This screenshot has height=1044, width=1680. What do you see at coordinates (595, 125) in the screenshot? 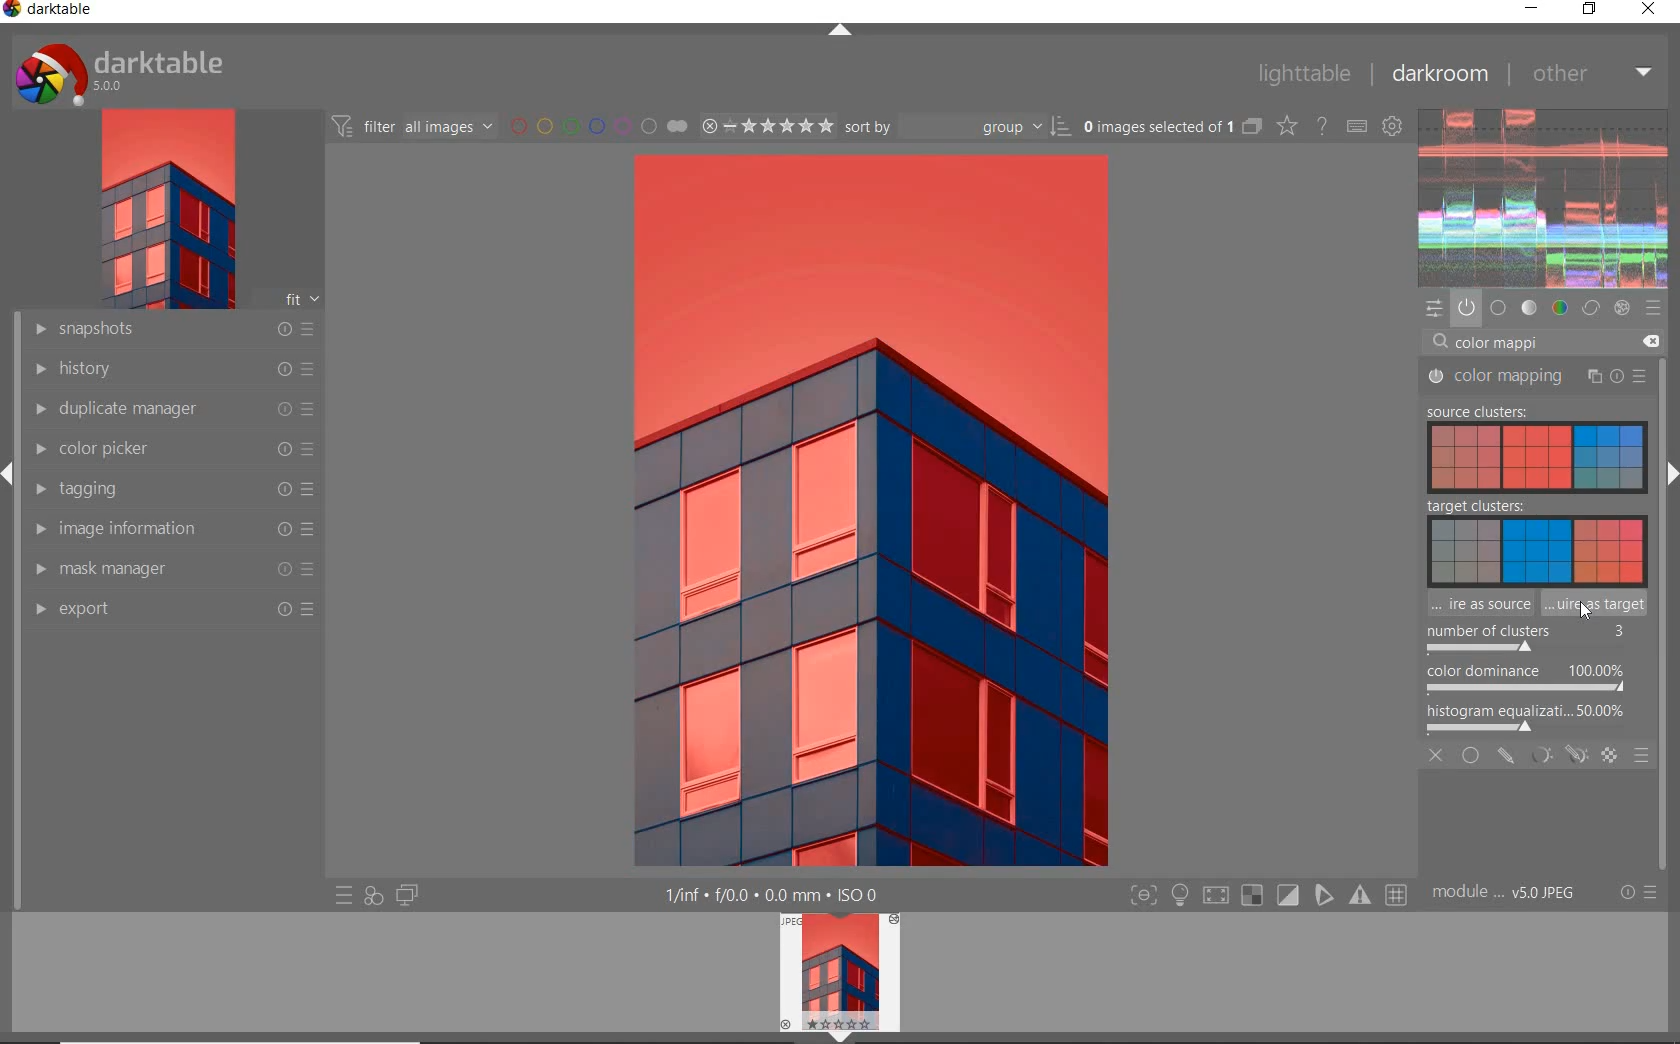
I see `filter by image color label` at bounding box center [595, 125].